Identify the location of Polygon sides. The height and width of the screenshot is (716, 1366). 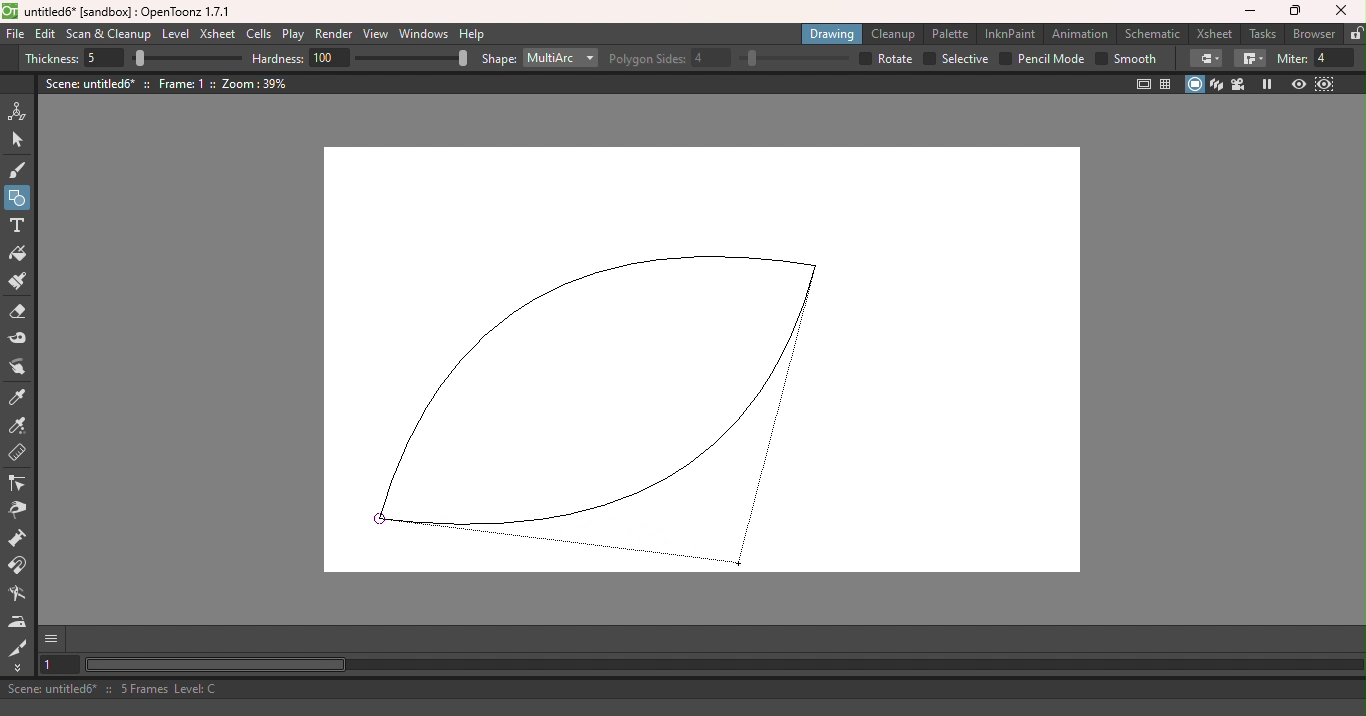
(671, 56).